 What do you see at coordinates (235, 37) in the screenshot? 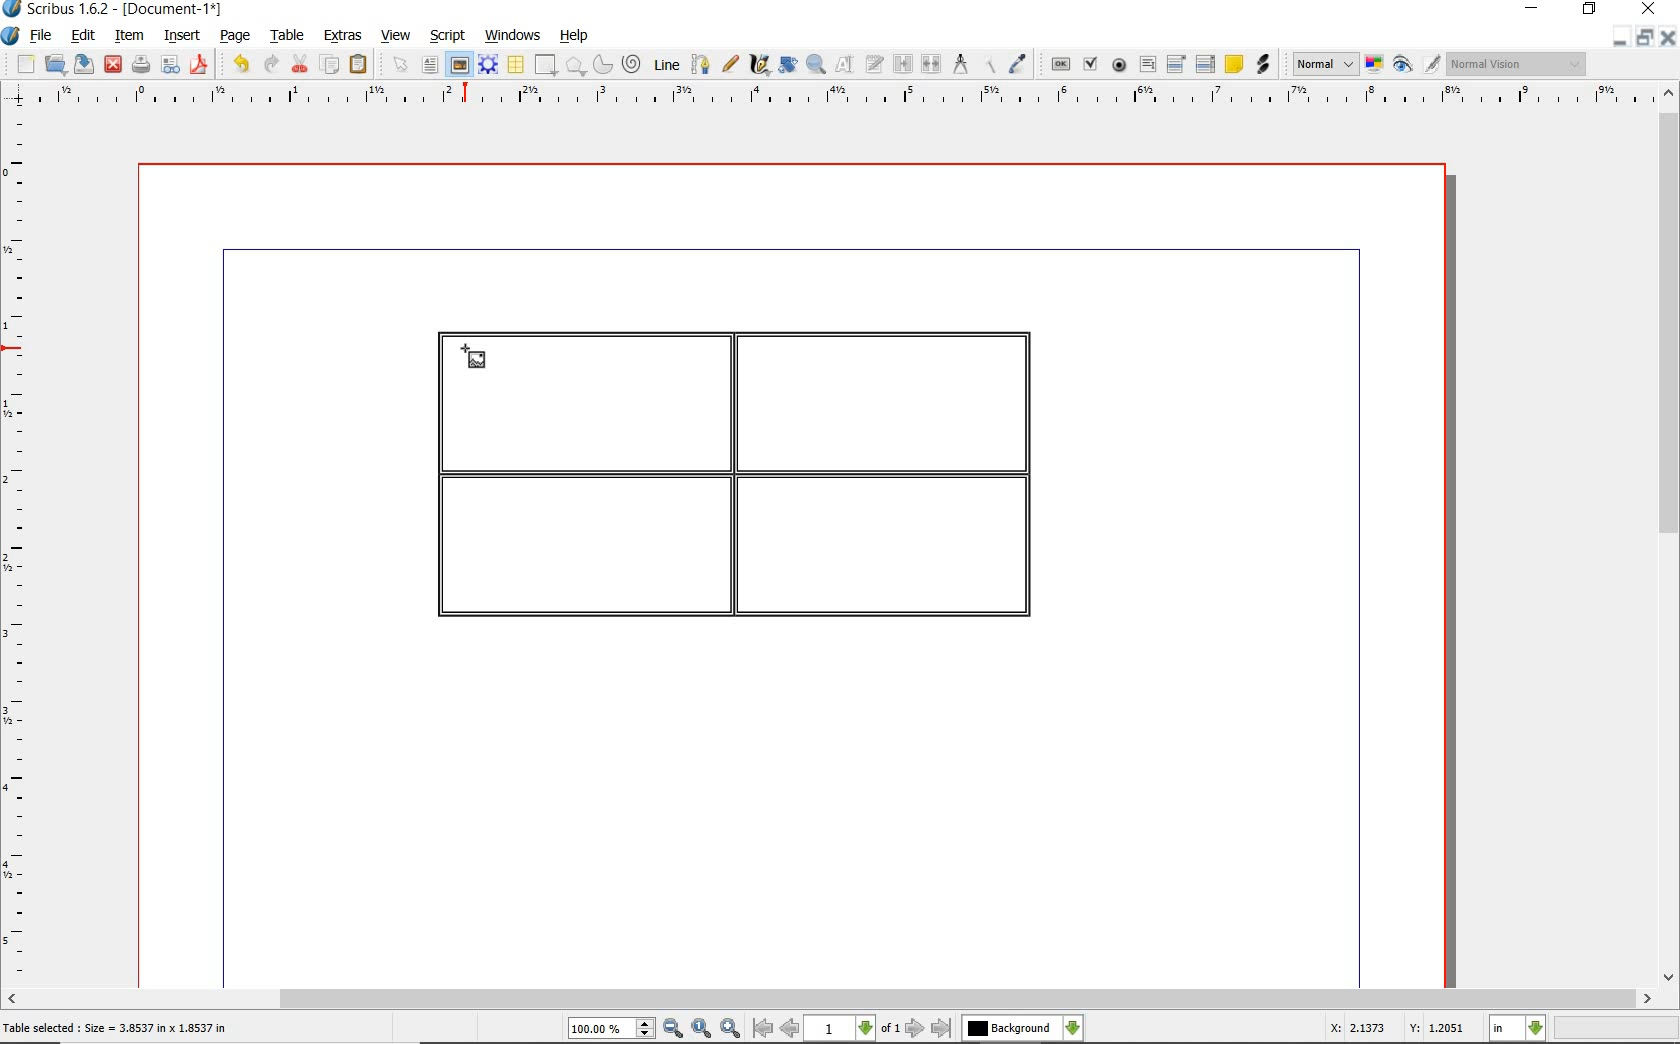
I see `page` at bounding box center [235, 37].